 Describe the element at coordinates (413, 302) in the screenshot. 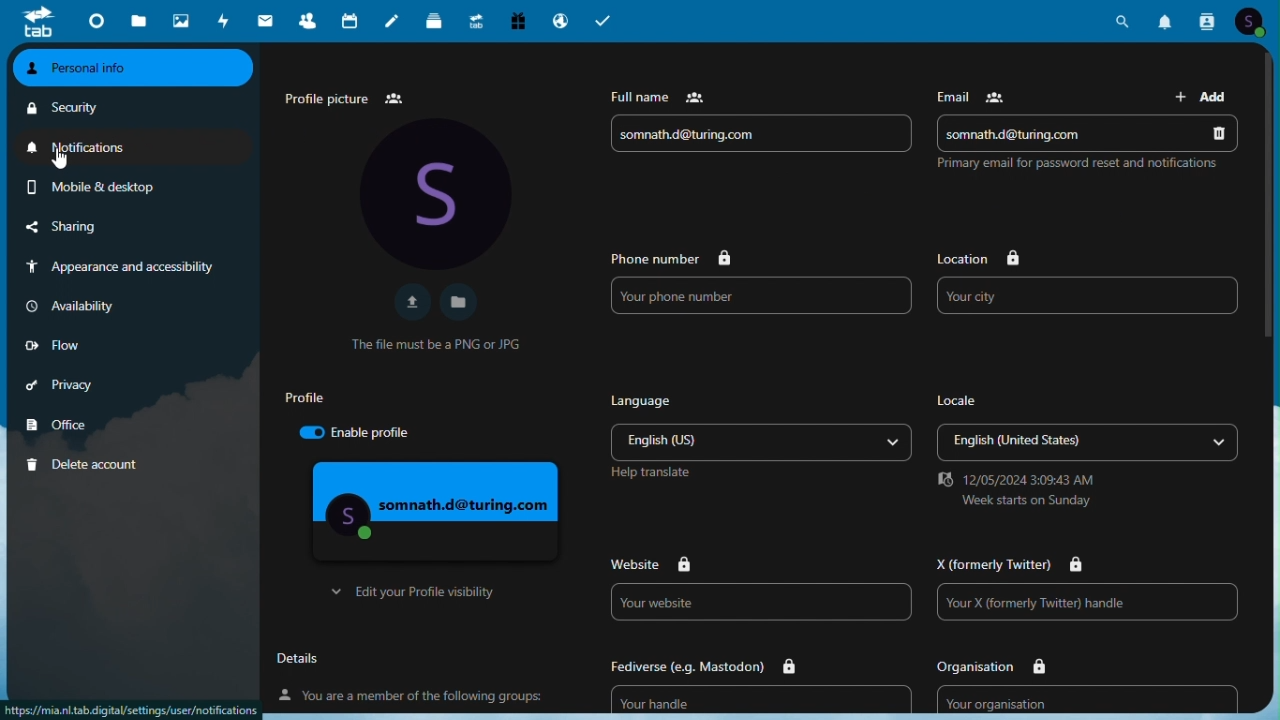

I see `Upload` at that location.